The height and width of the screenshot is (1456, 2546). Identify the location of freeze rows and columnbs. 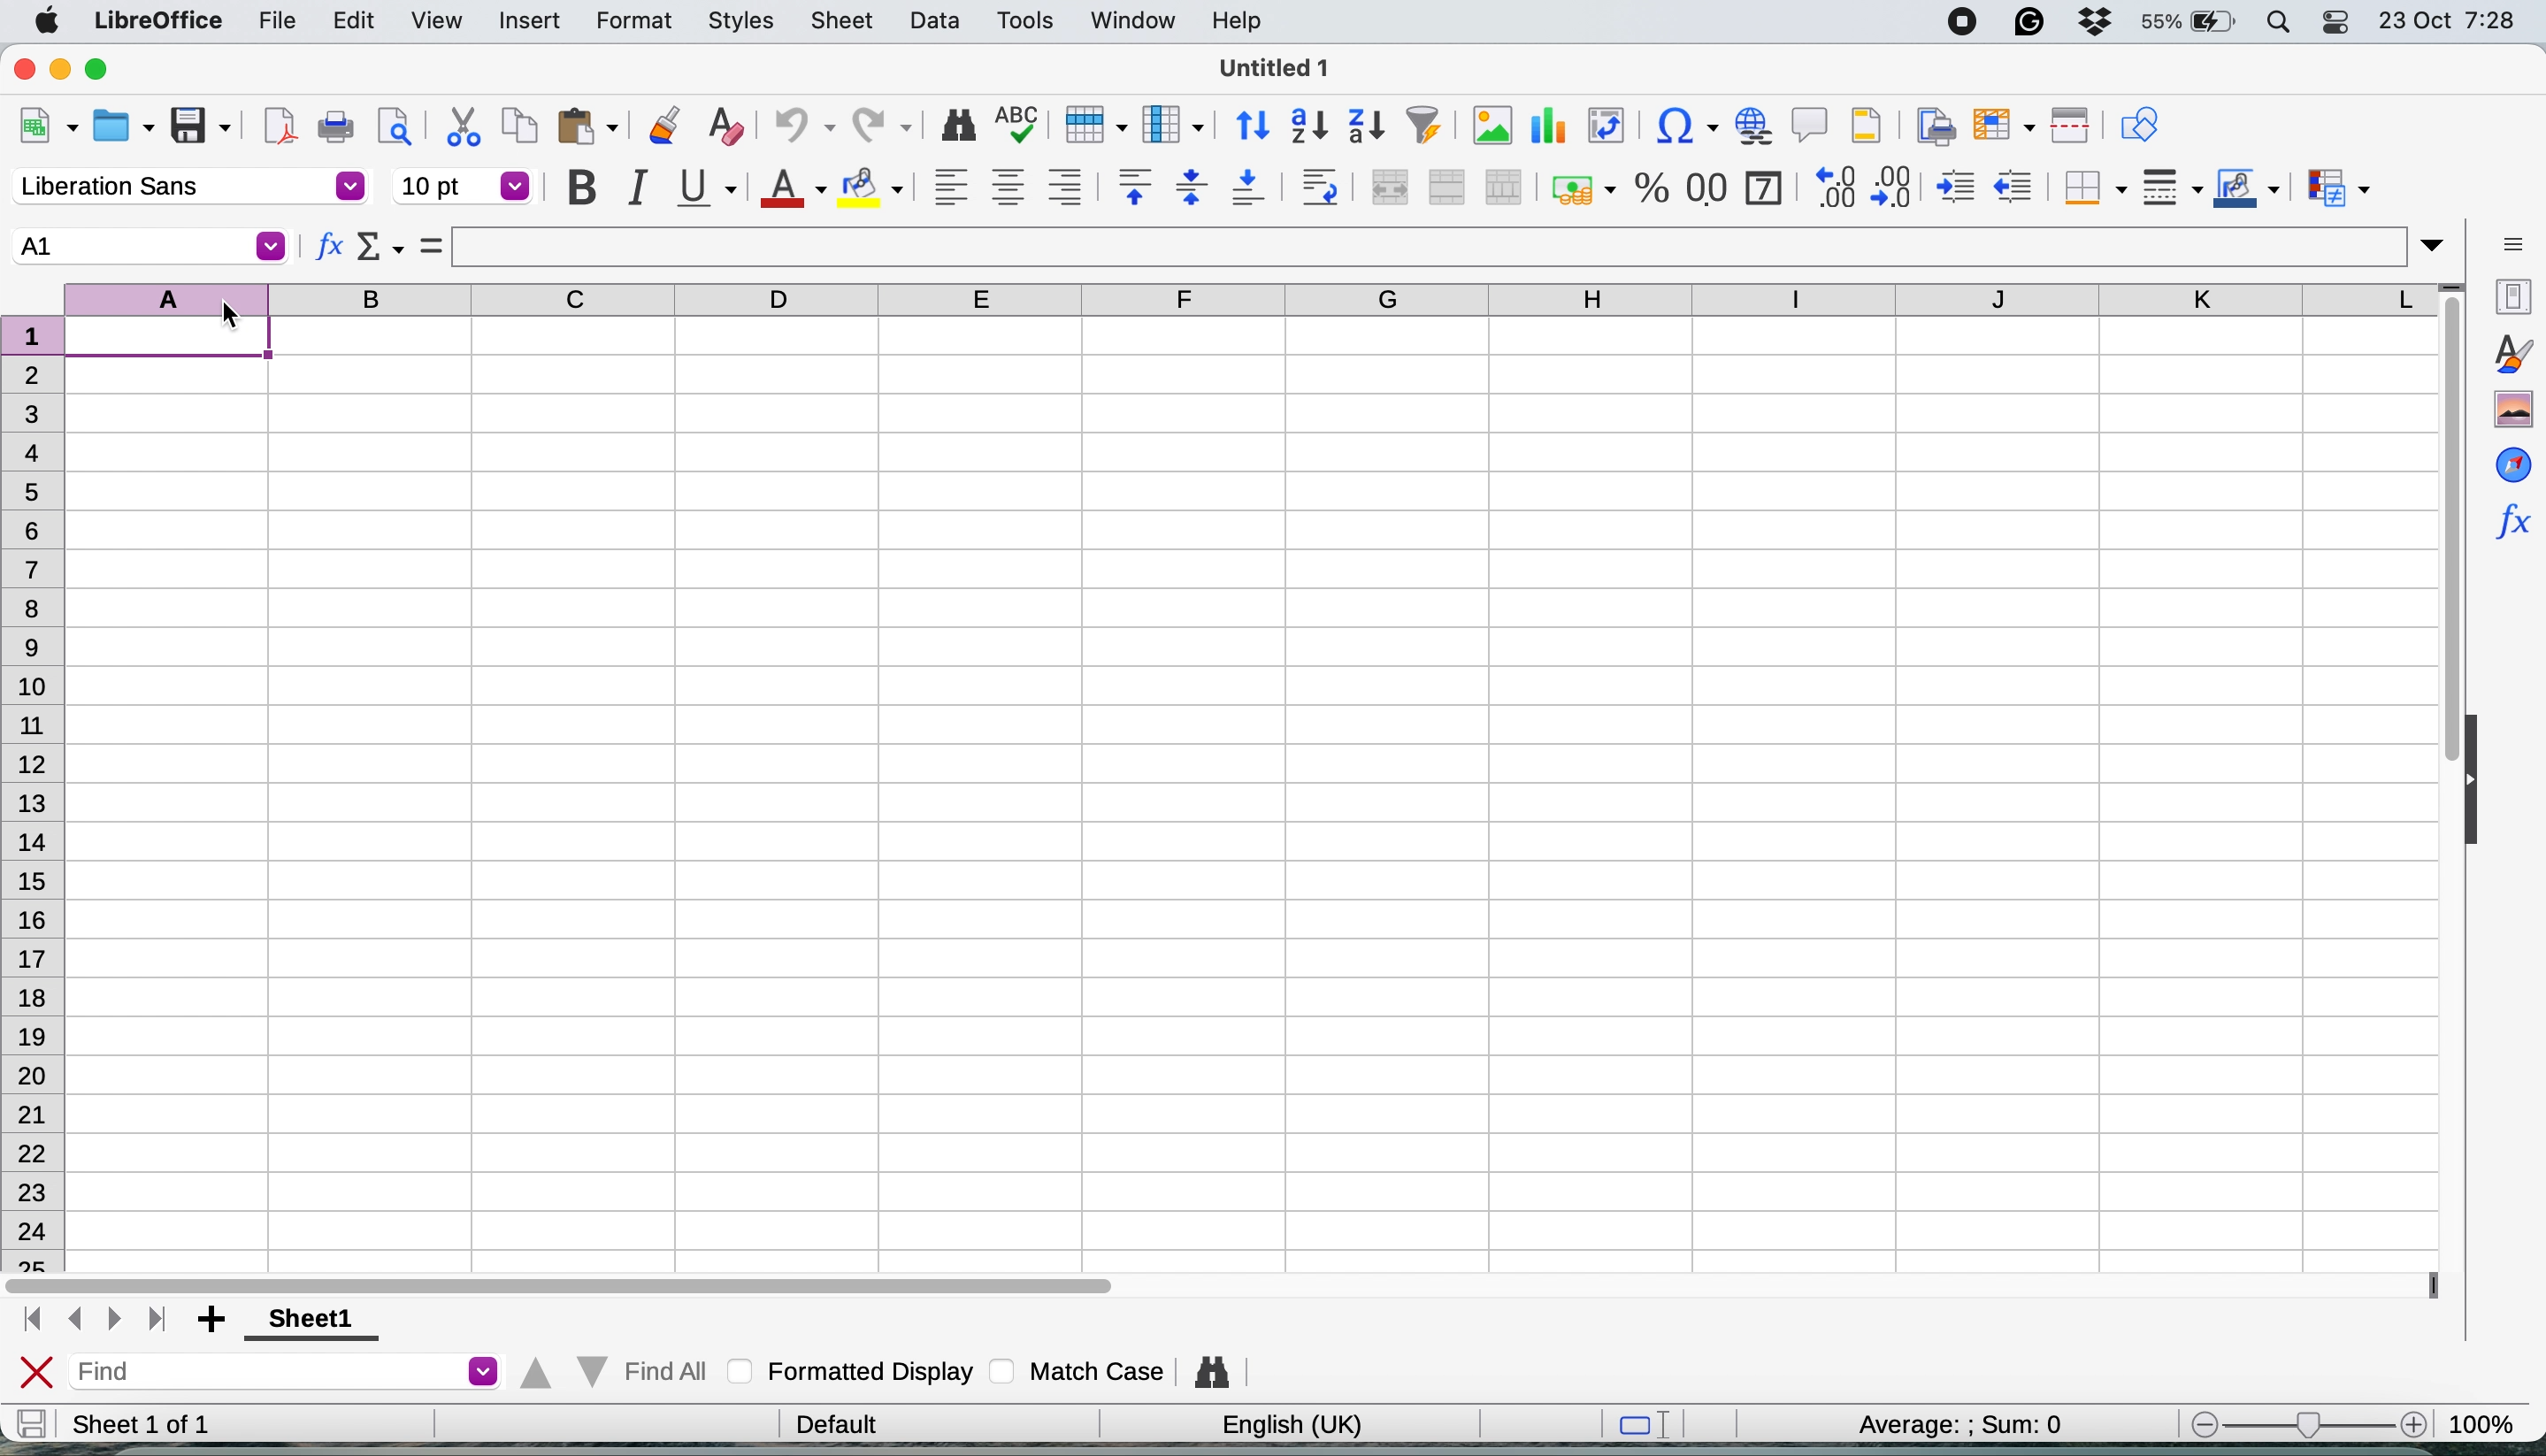
(2006, 125).